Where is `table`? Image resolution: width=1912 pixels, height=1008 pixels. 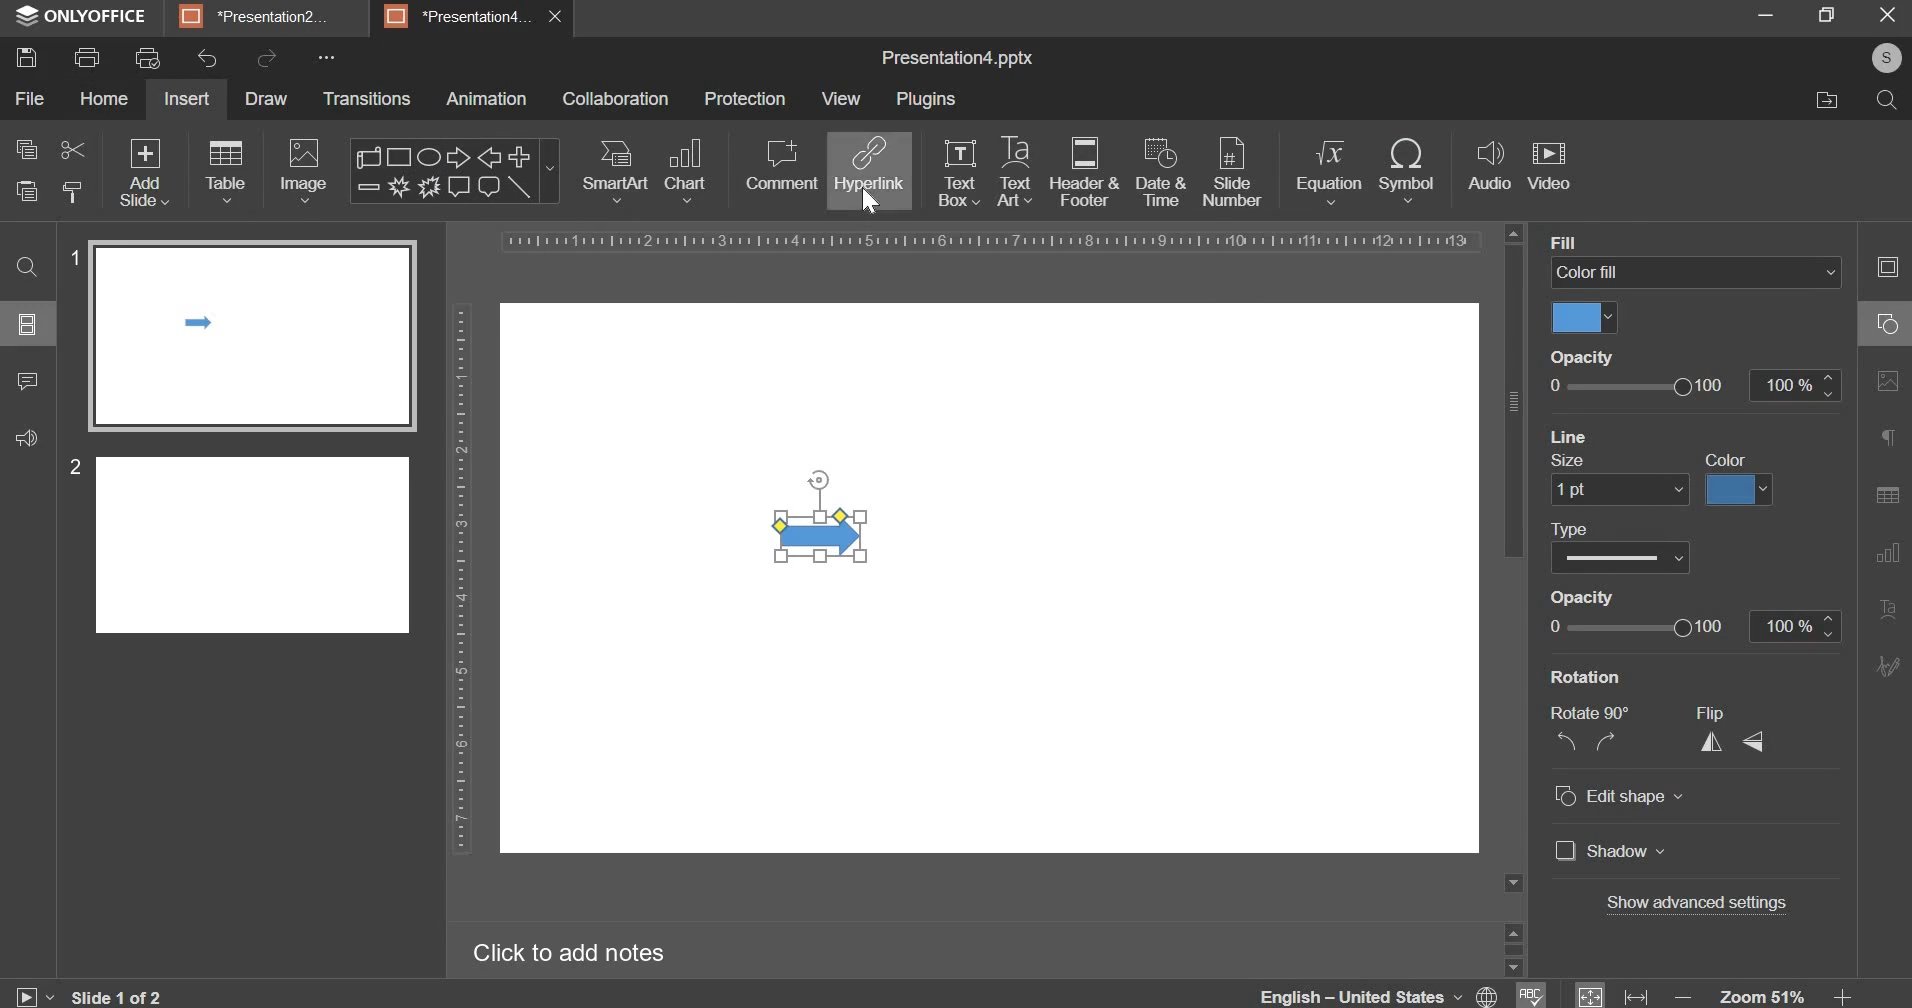
table is located at coordinates (226, 173).